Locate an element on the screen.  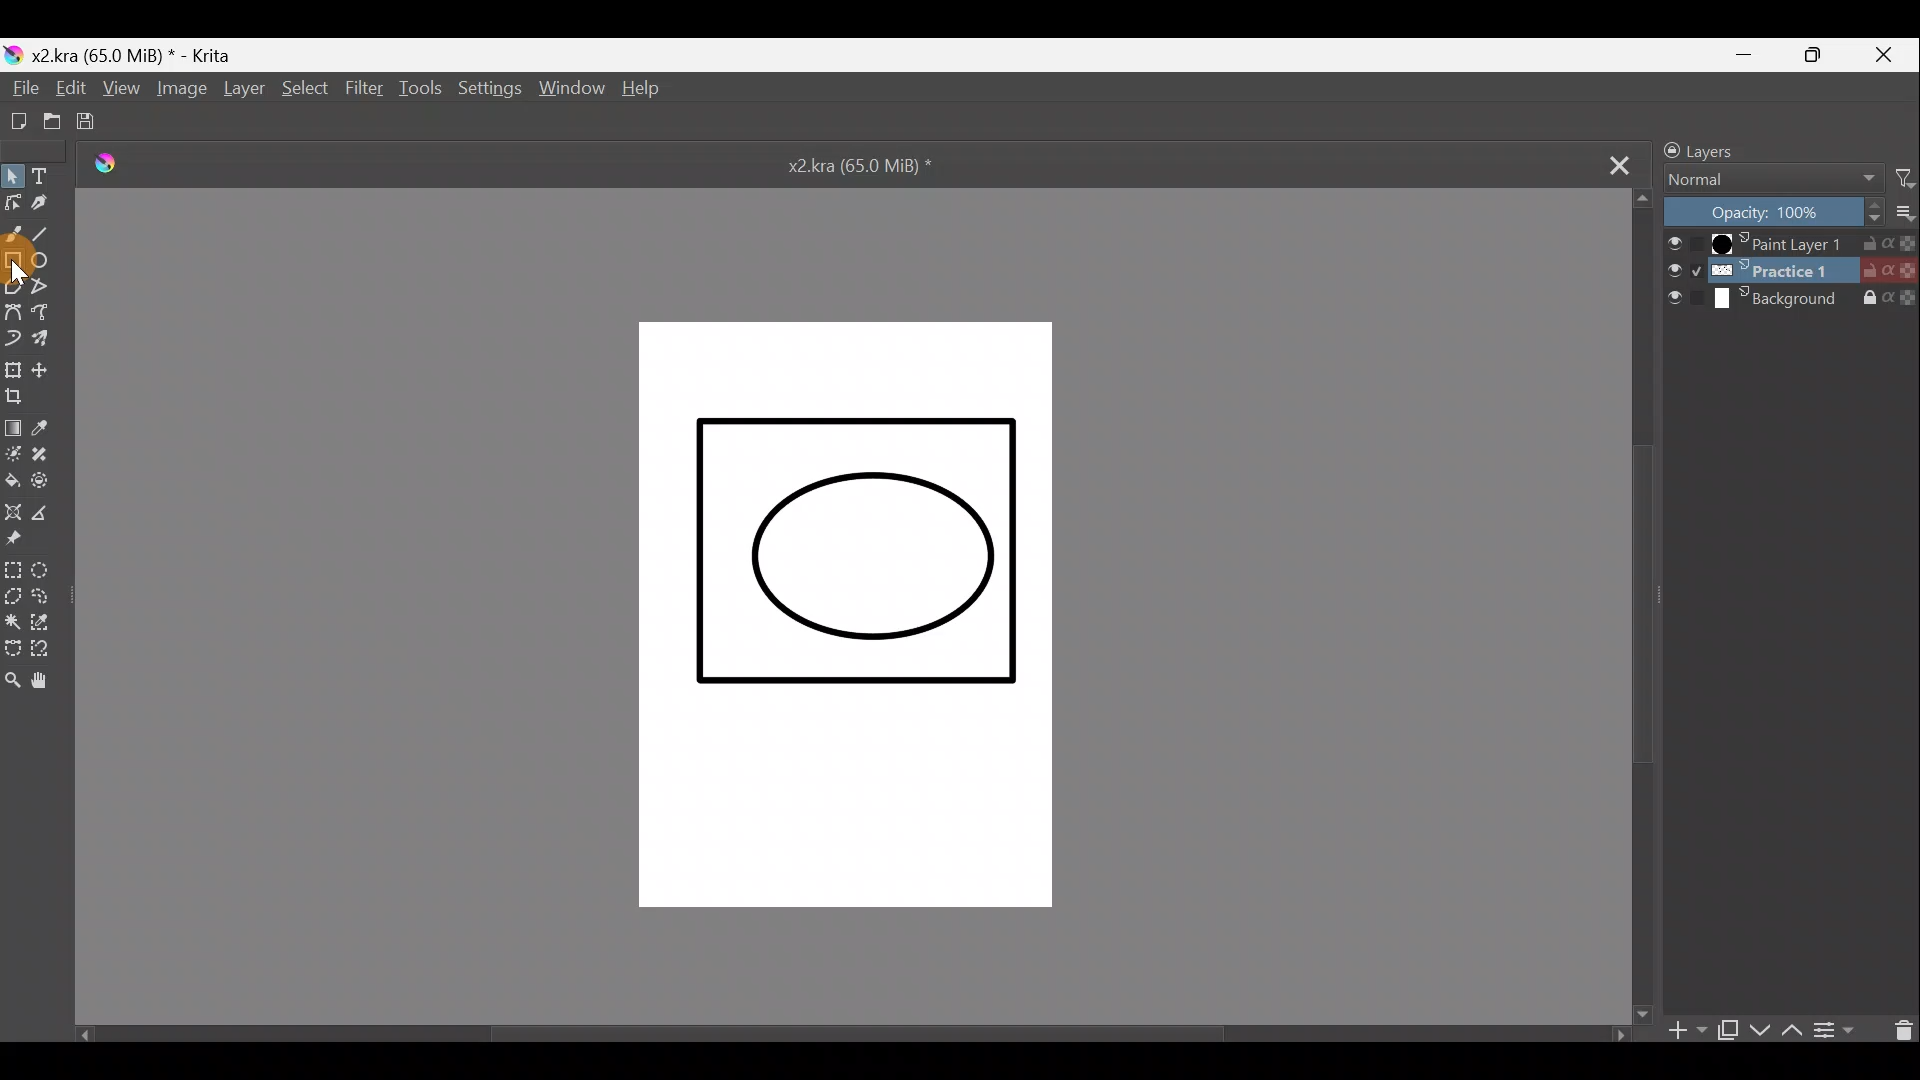
Rectangle tool is located at coordinates (13, 264).